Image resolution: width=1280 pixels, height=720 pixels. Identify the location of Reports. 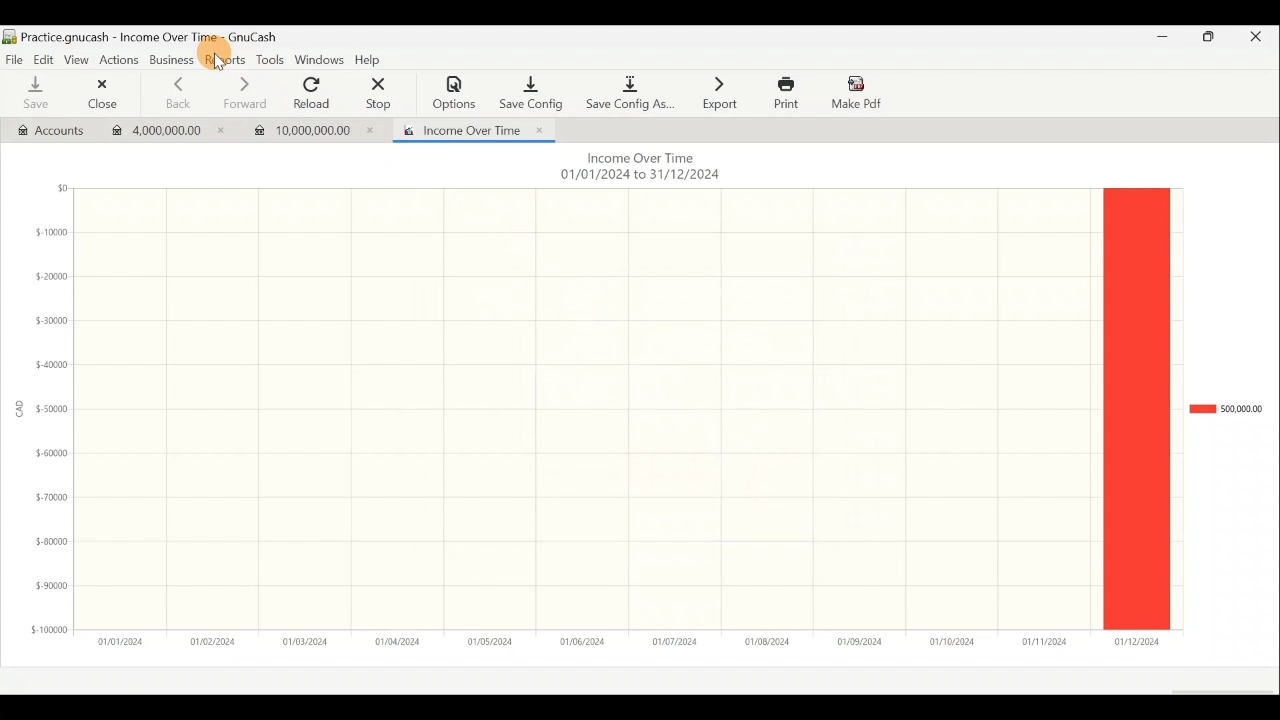
(227, 60).